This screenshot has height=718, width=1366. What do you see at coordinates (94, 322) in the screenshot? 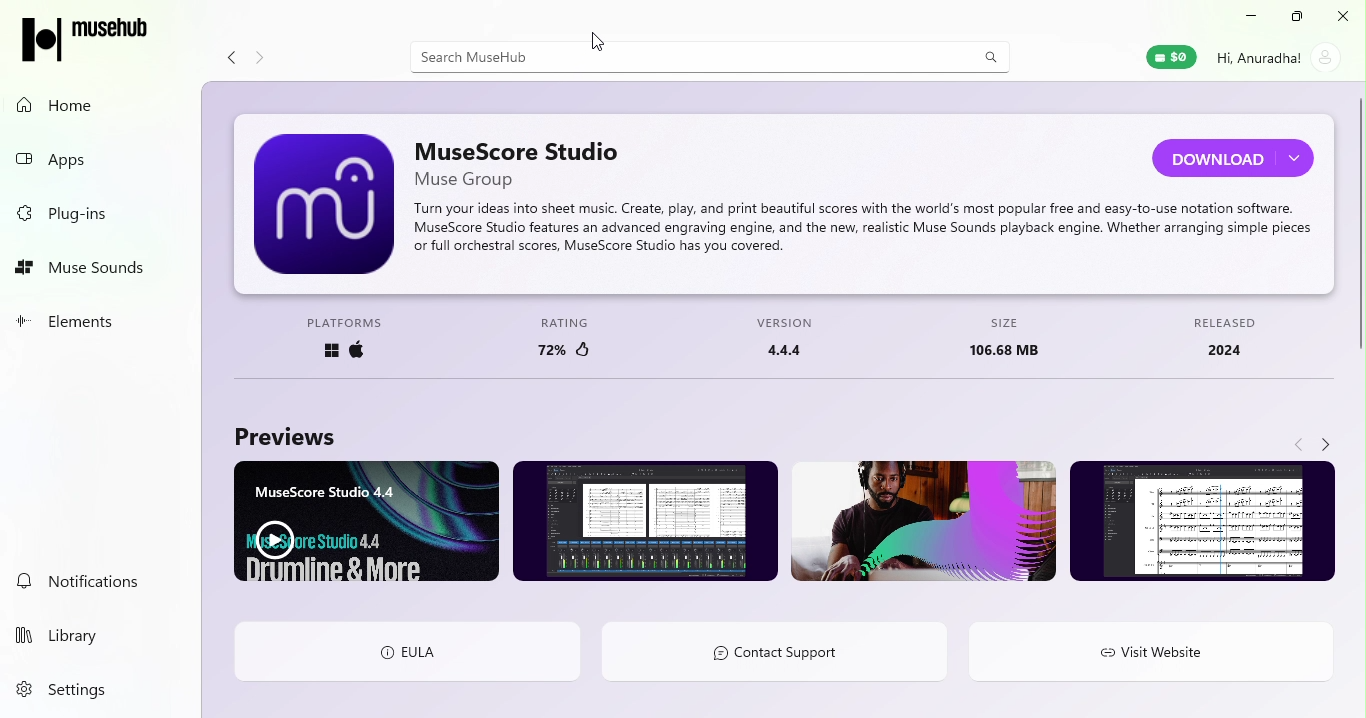
I see `Elements` at bounding box center [94, 322].